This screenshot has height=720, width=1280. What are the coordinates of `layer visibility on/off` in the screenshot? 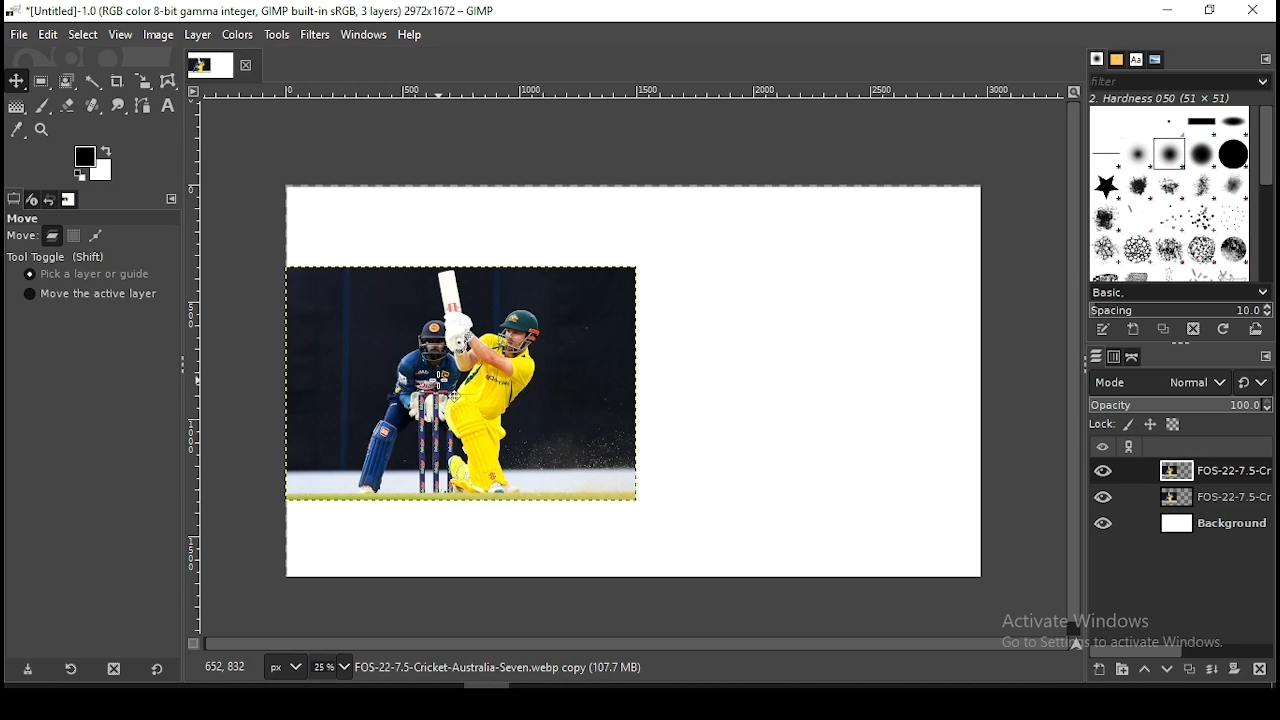 It's located at (1101, 445).